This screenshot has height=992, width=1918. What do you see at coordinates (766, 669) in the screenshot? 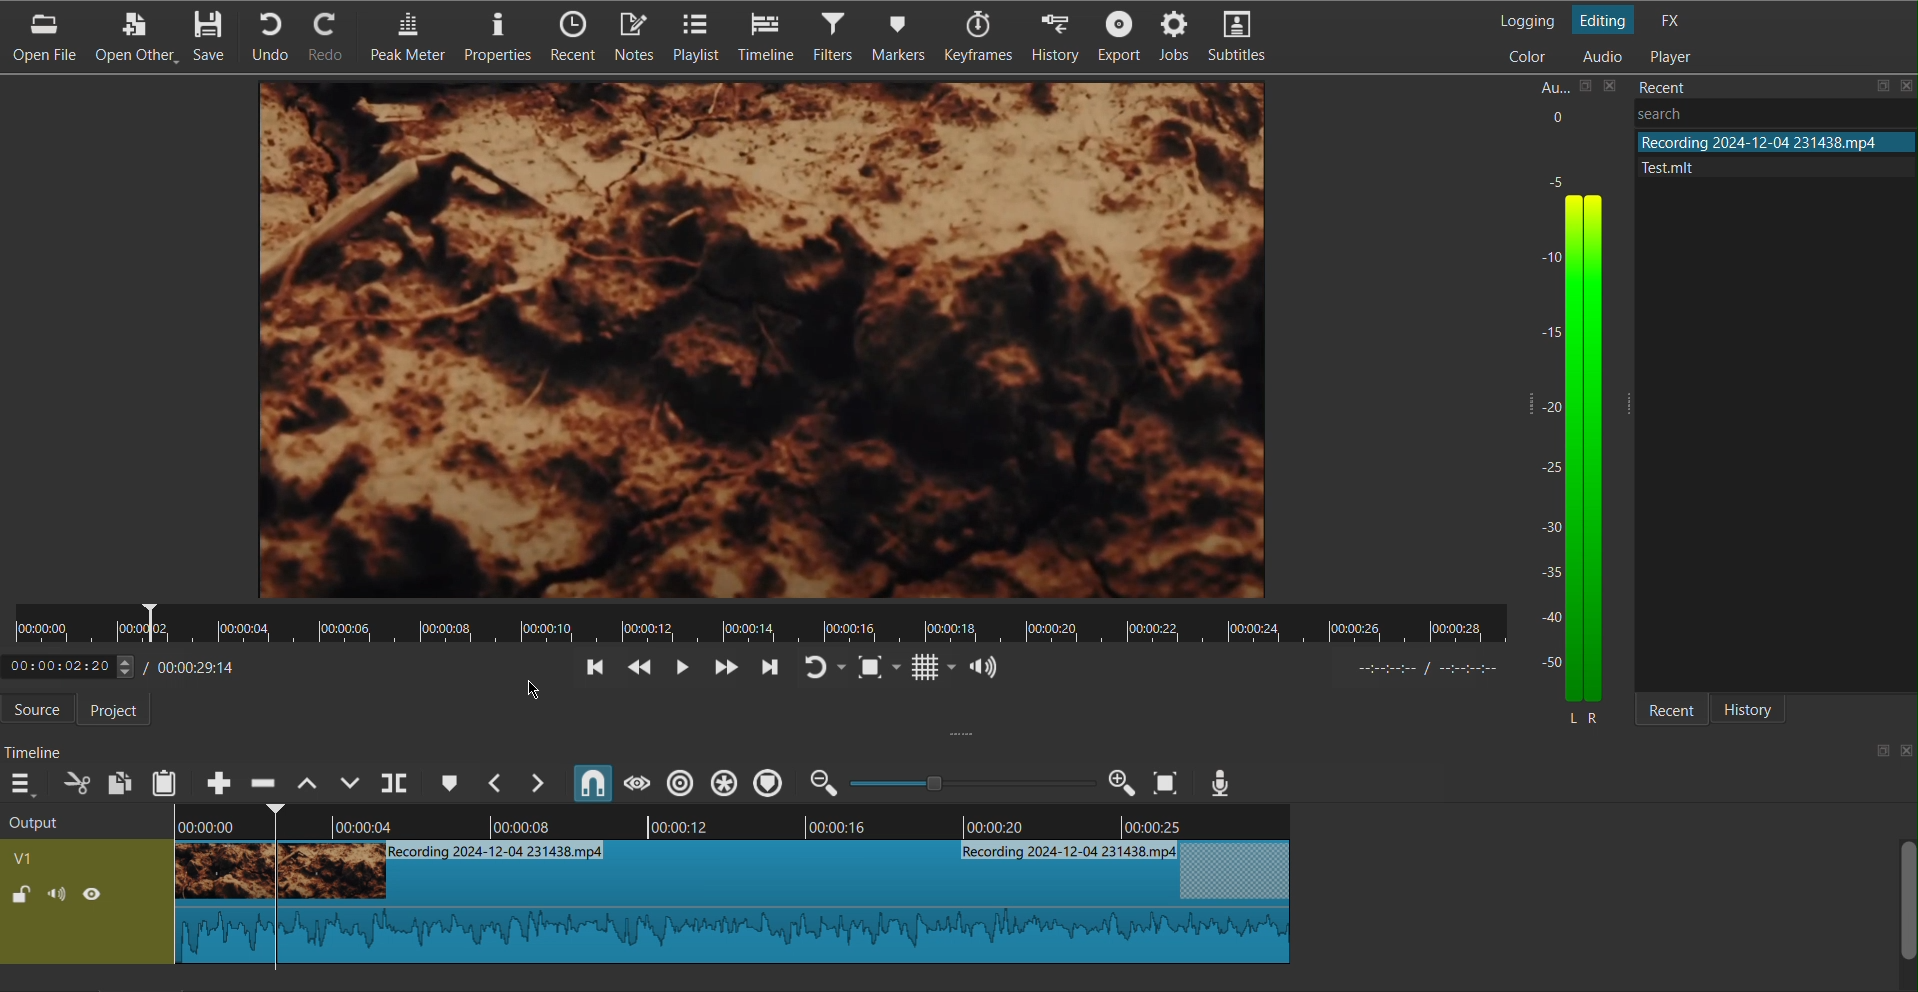
I see `Move Forward` at bounding box center [766, 669].